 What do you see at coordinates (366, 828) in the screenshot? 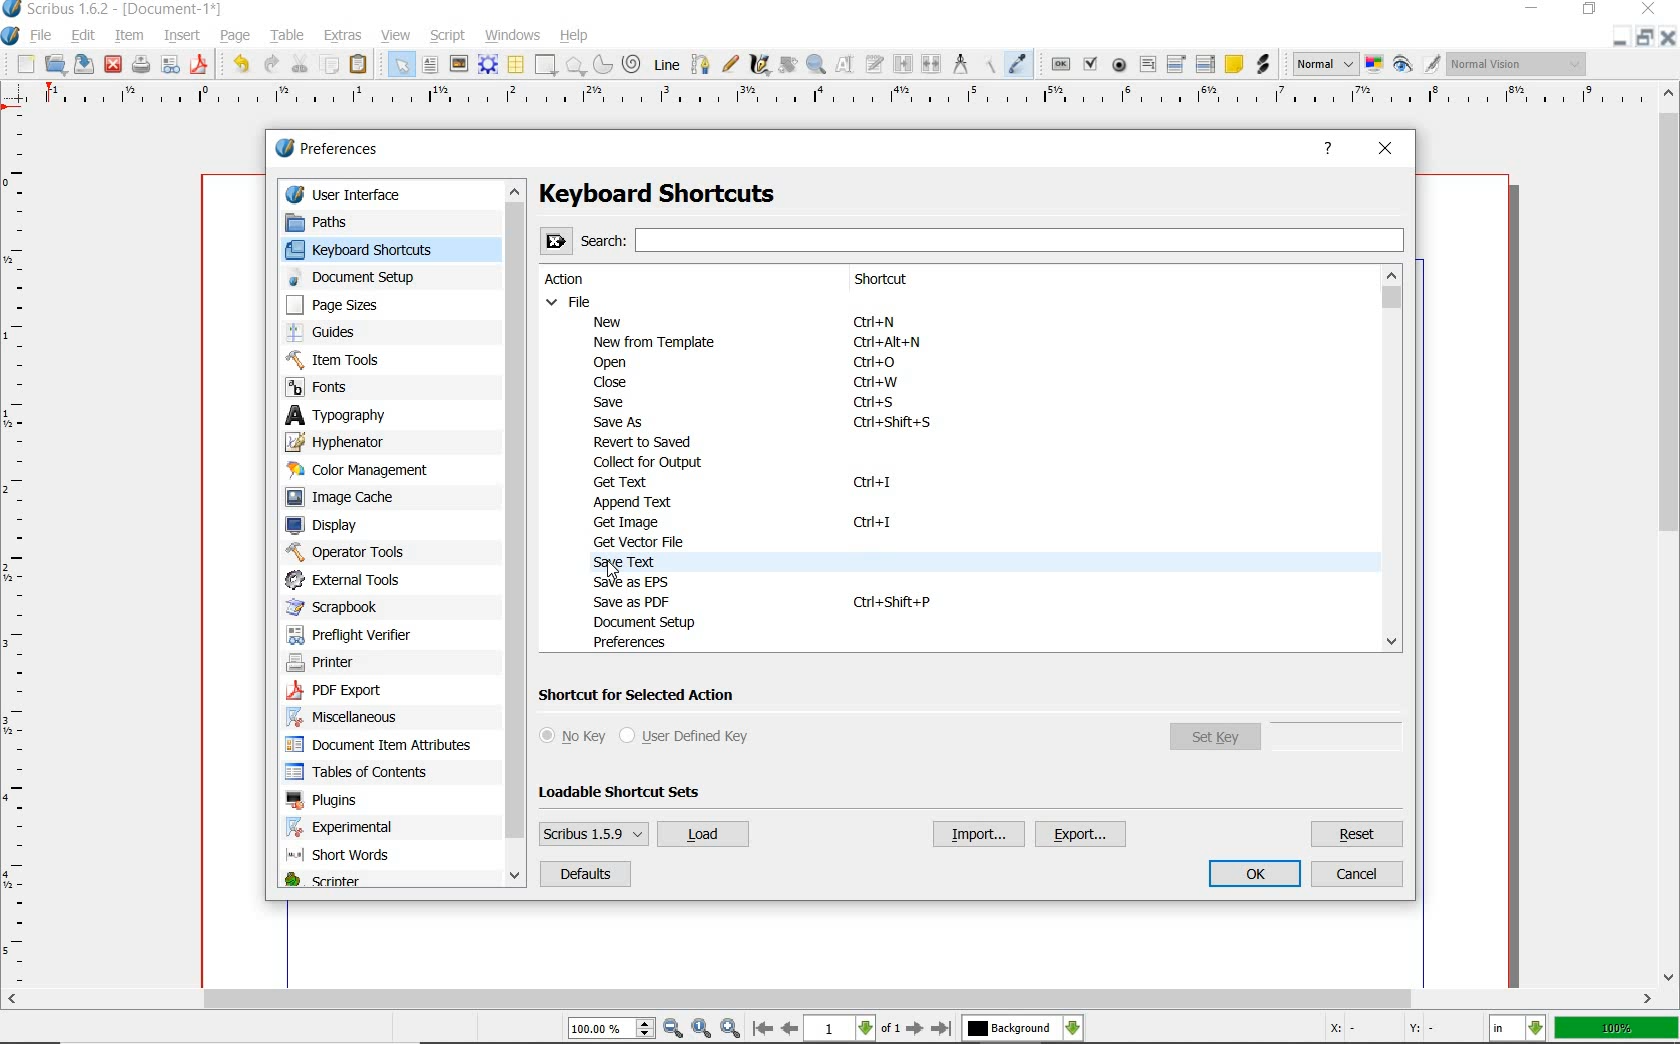
I see `experimental` at bounding box center [366, 828].